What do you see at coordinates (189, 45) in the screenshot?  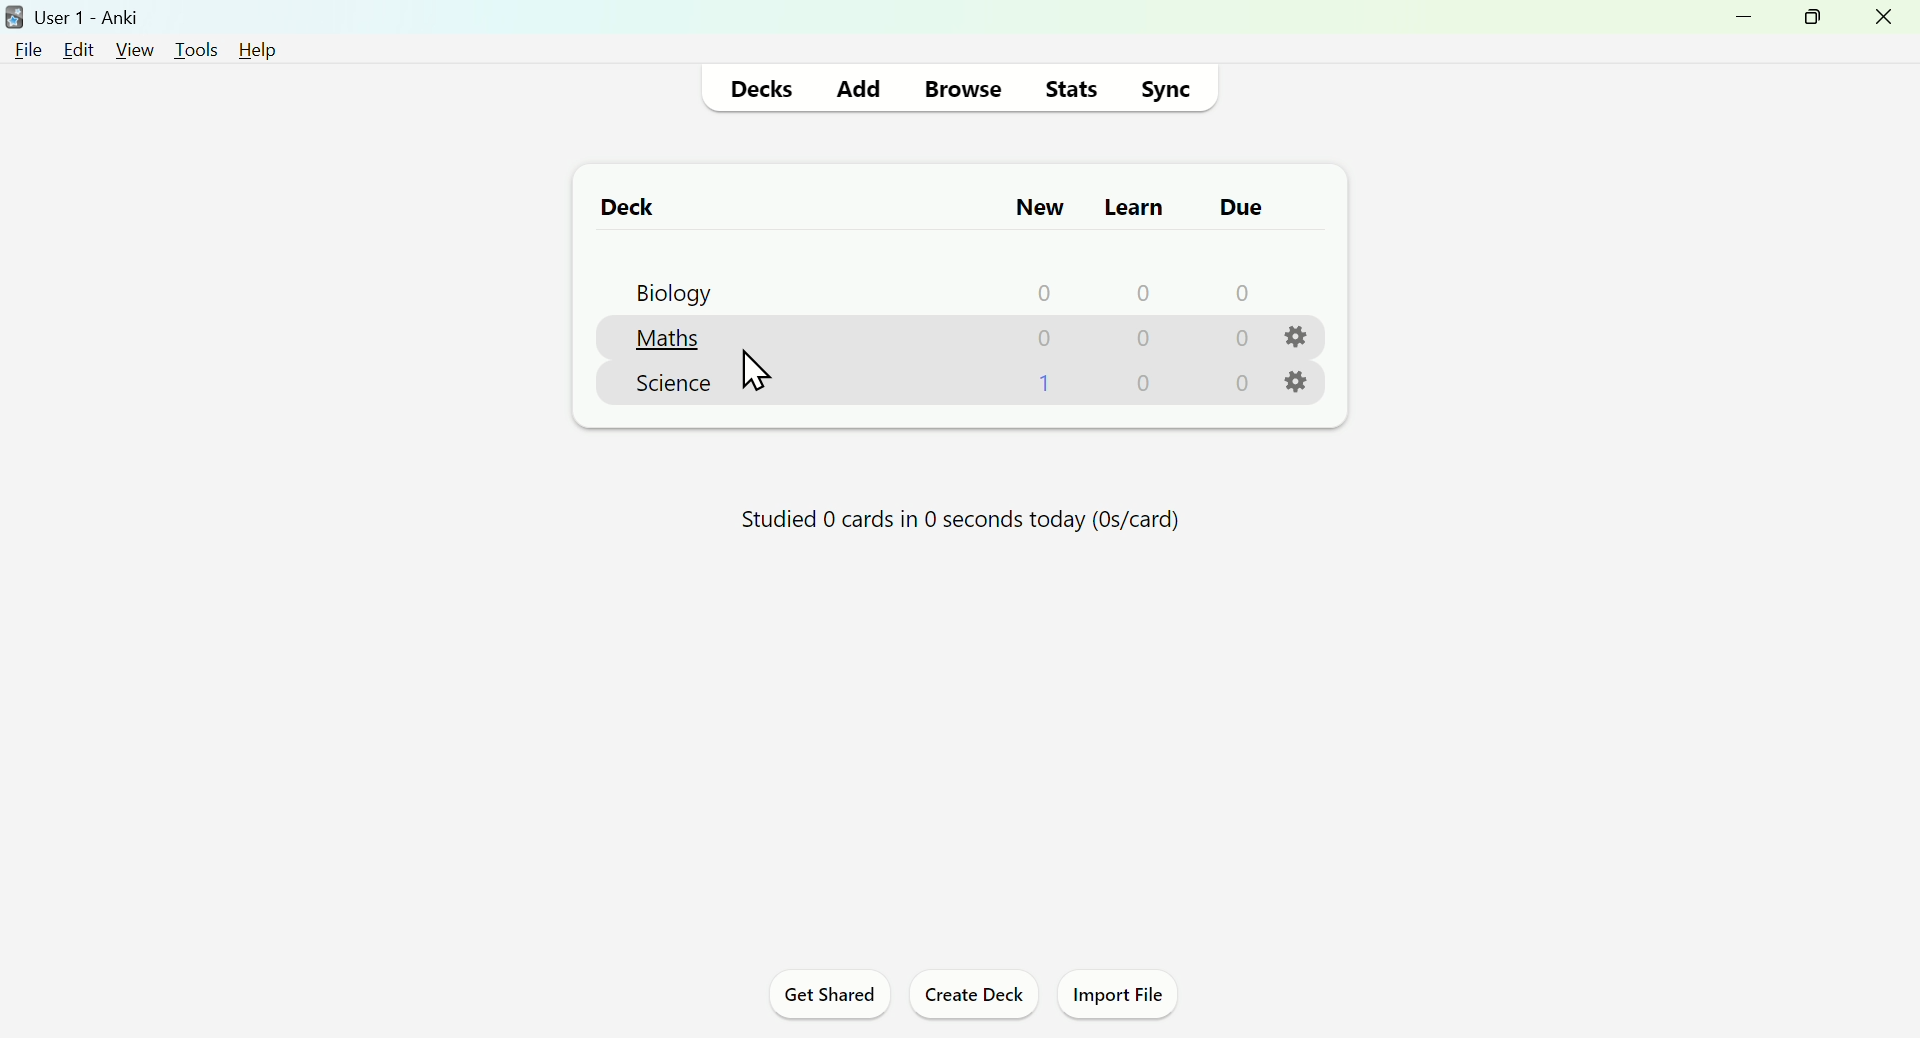 I see `Tools` at bounding box center [189, 45].